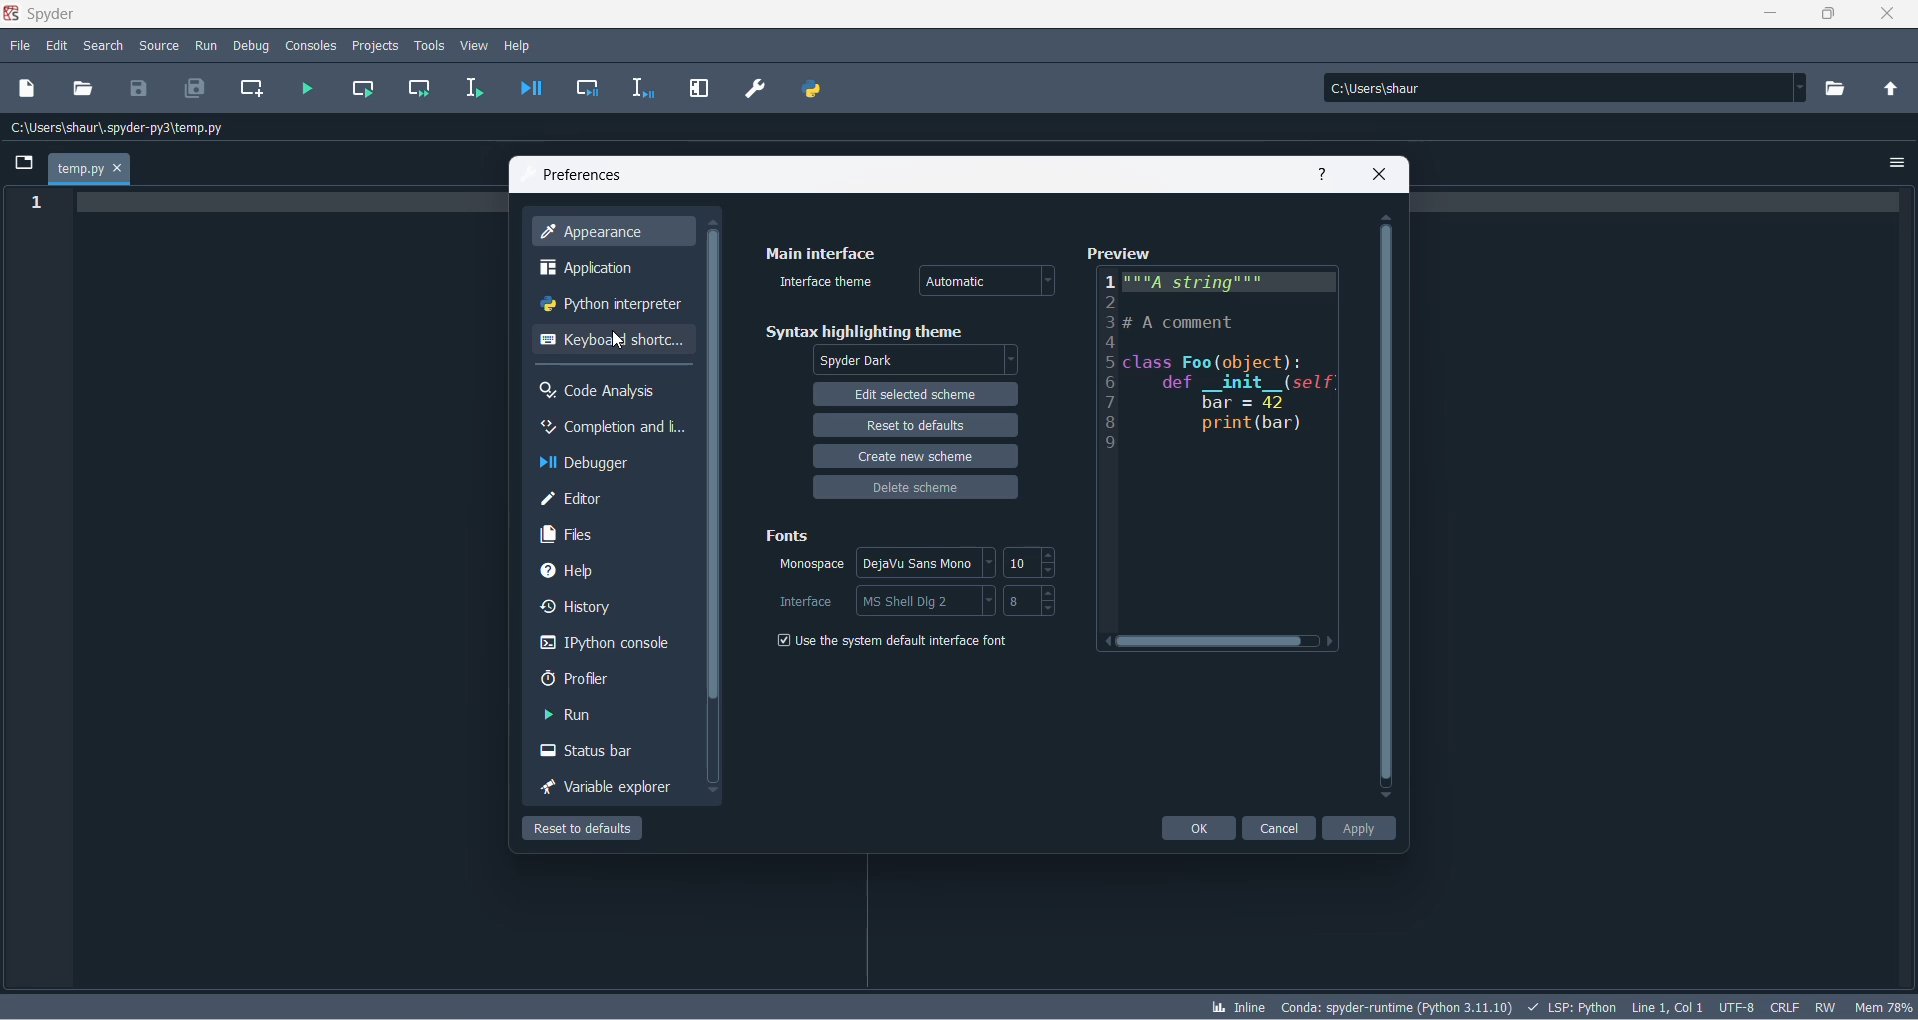  Describe the element at coordinates (41, 204) in the screenshot. I see `line number` at that location.